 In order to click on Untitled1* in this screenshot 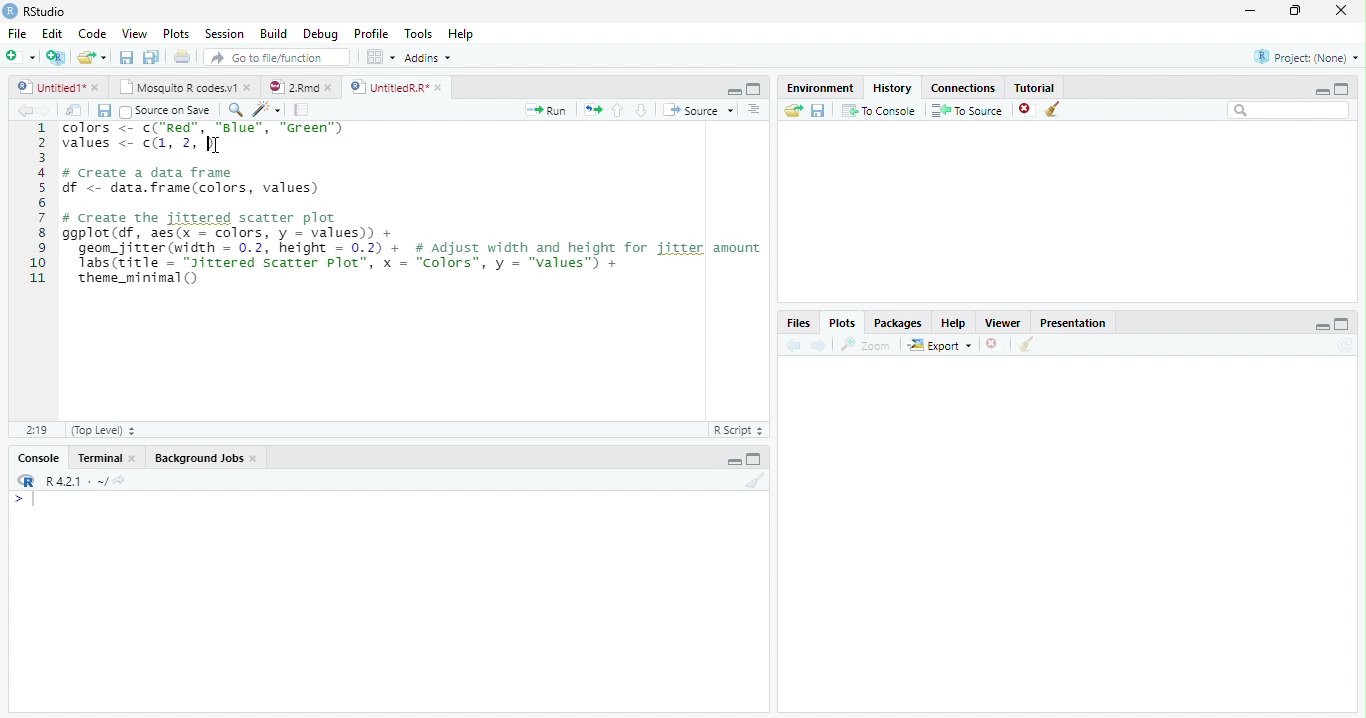, I will do `click(50, 88)`.